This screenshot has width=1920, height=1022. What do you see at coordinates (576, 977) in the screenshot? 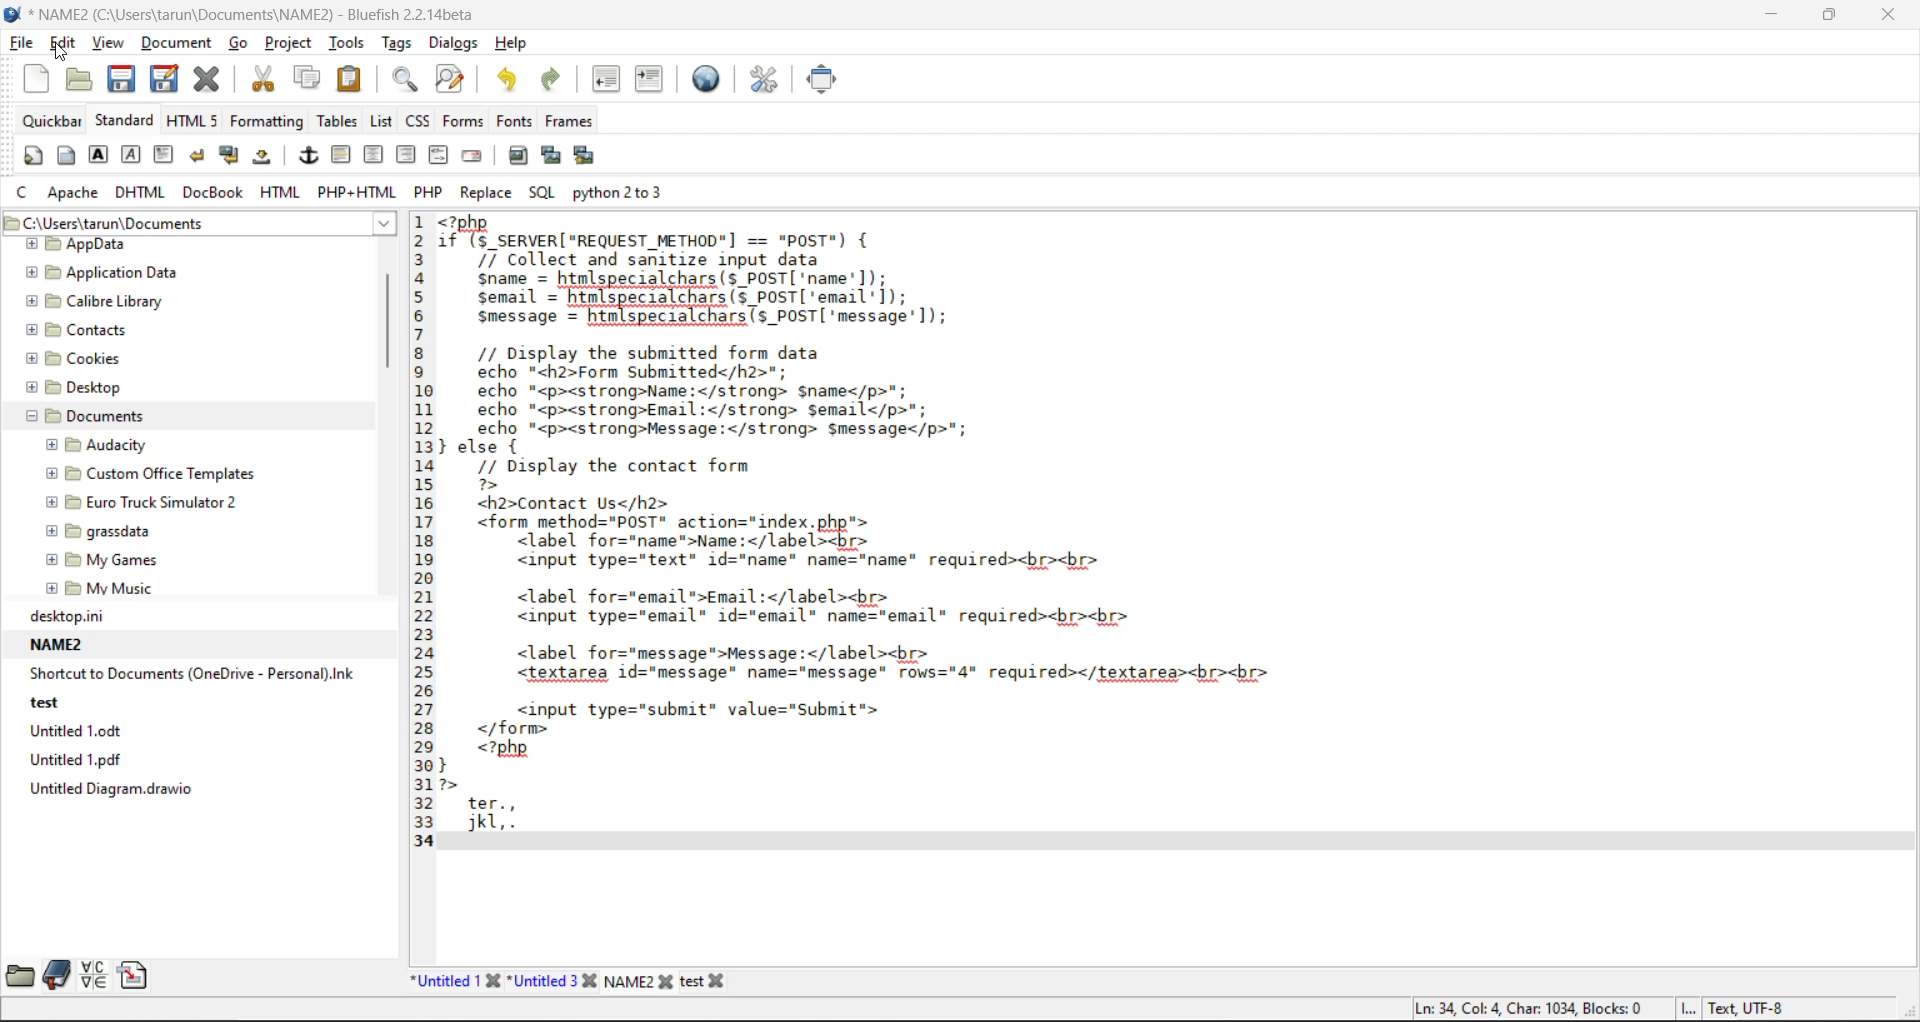
I see `file names` at bounding box center [576, 977].